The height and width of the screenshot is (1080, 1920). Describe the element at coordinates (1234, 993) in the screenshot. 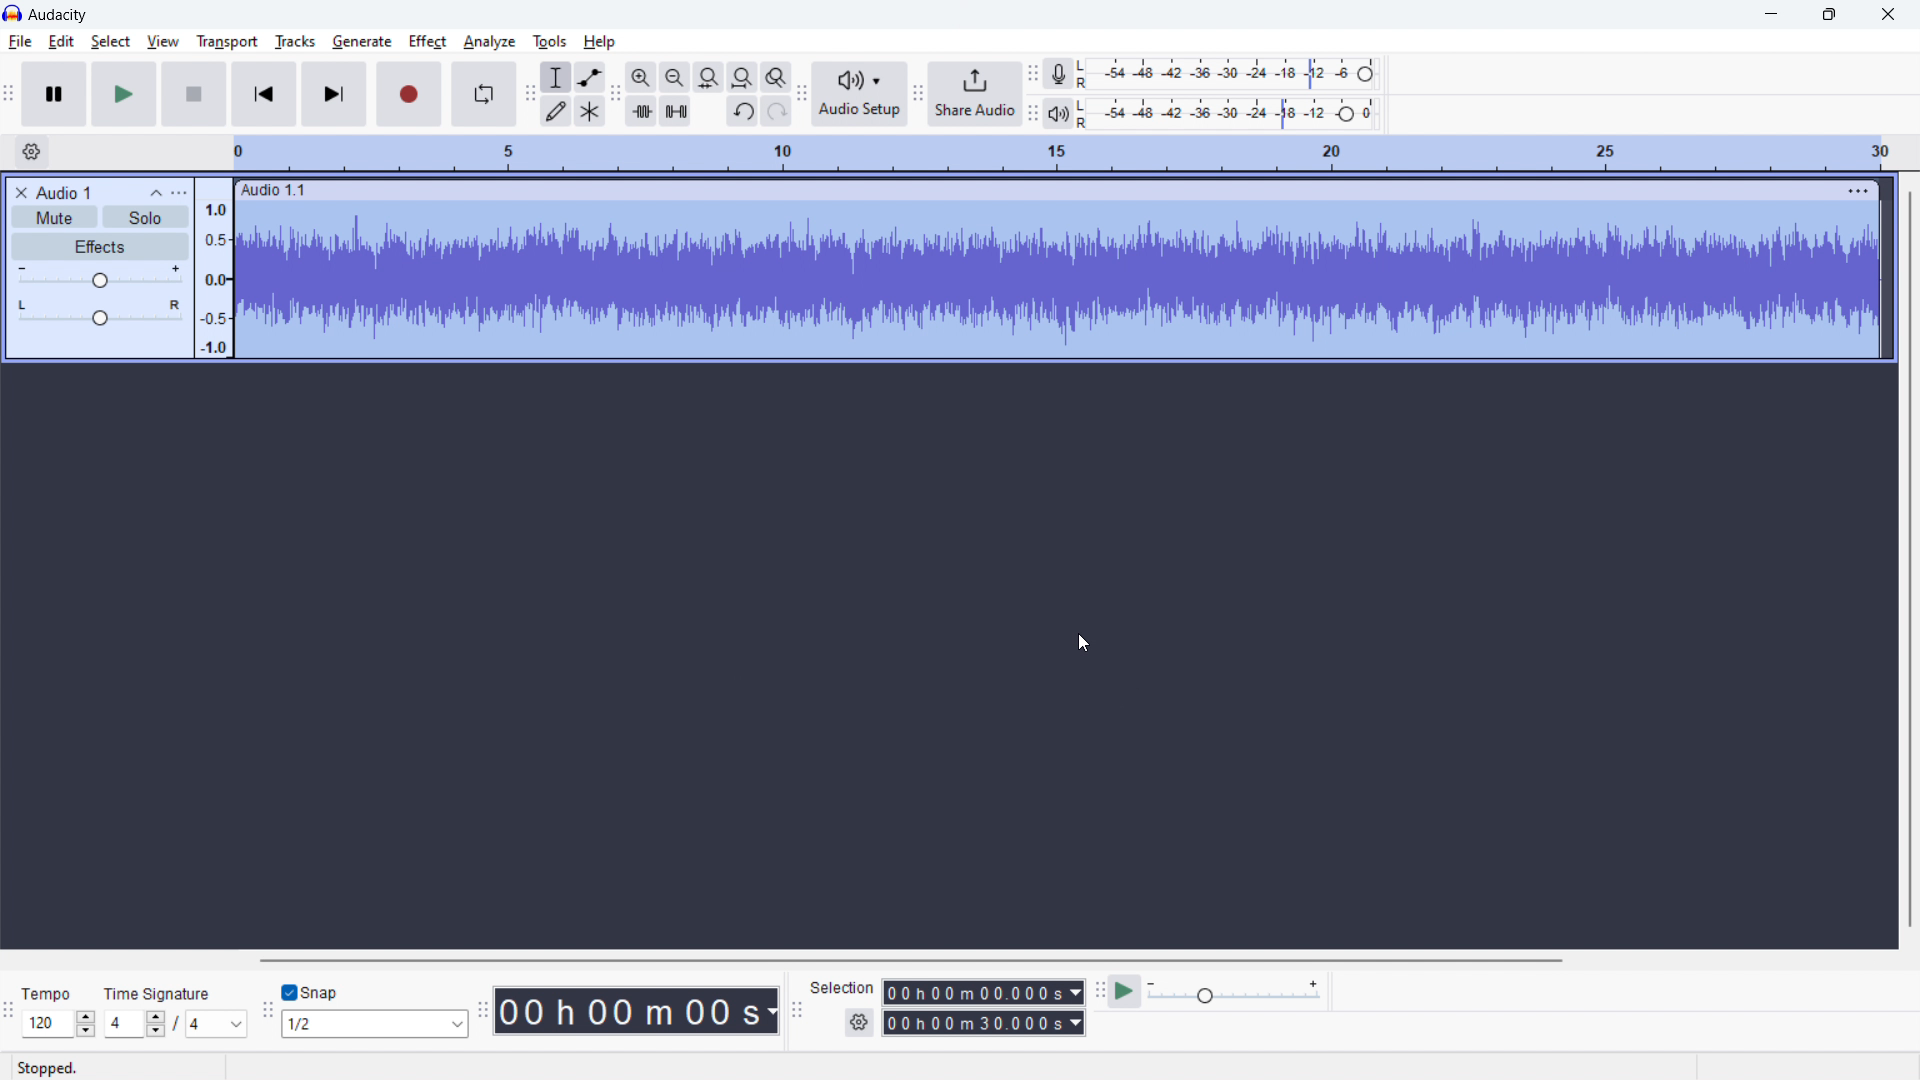

I see `playback speed` at that location.